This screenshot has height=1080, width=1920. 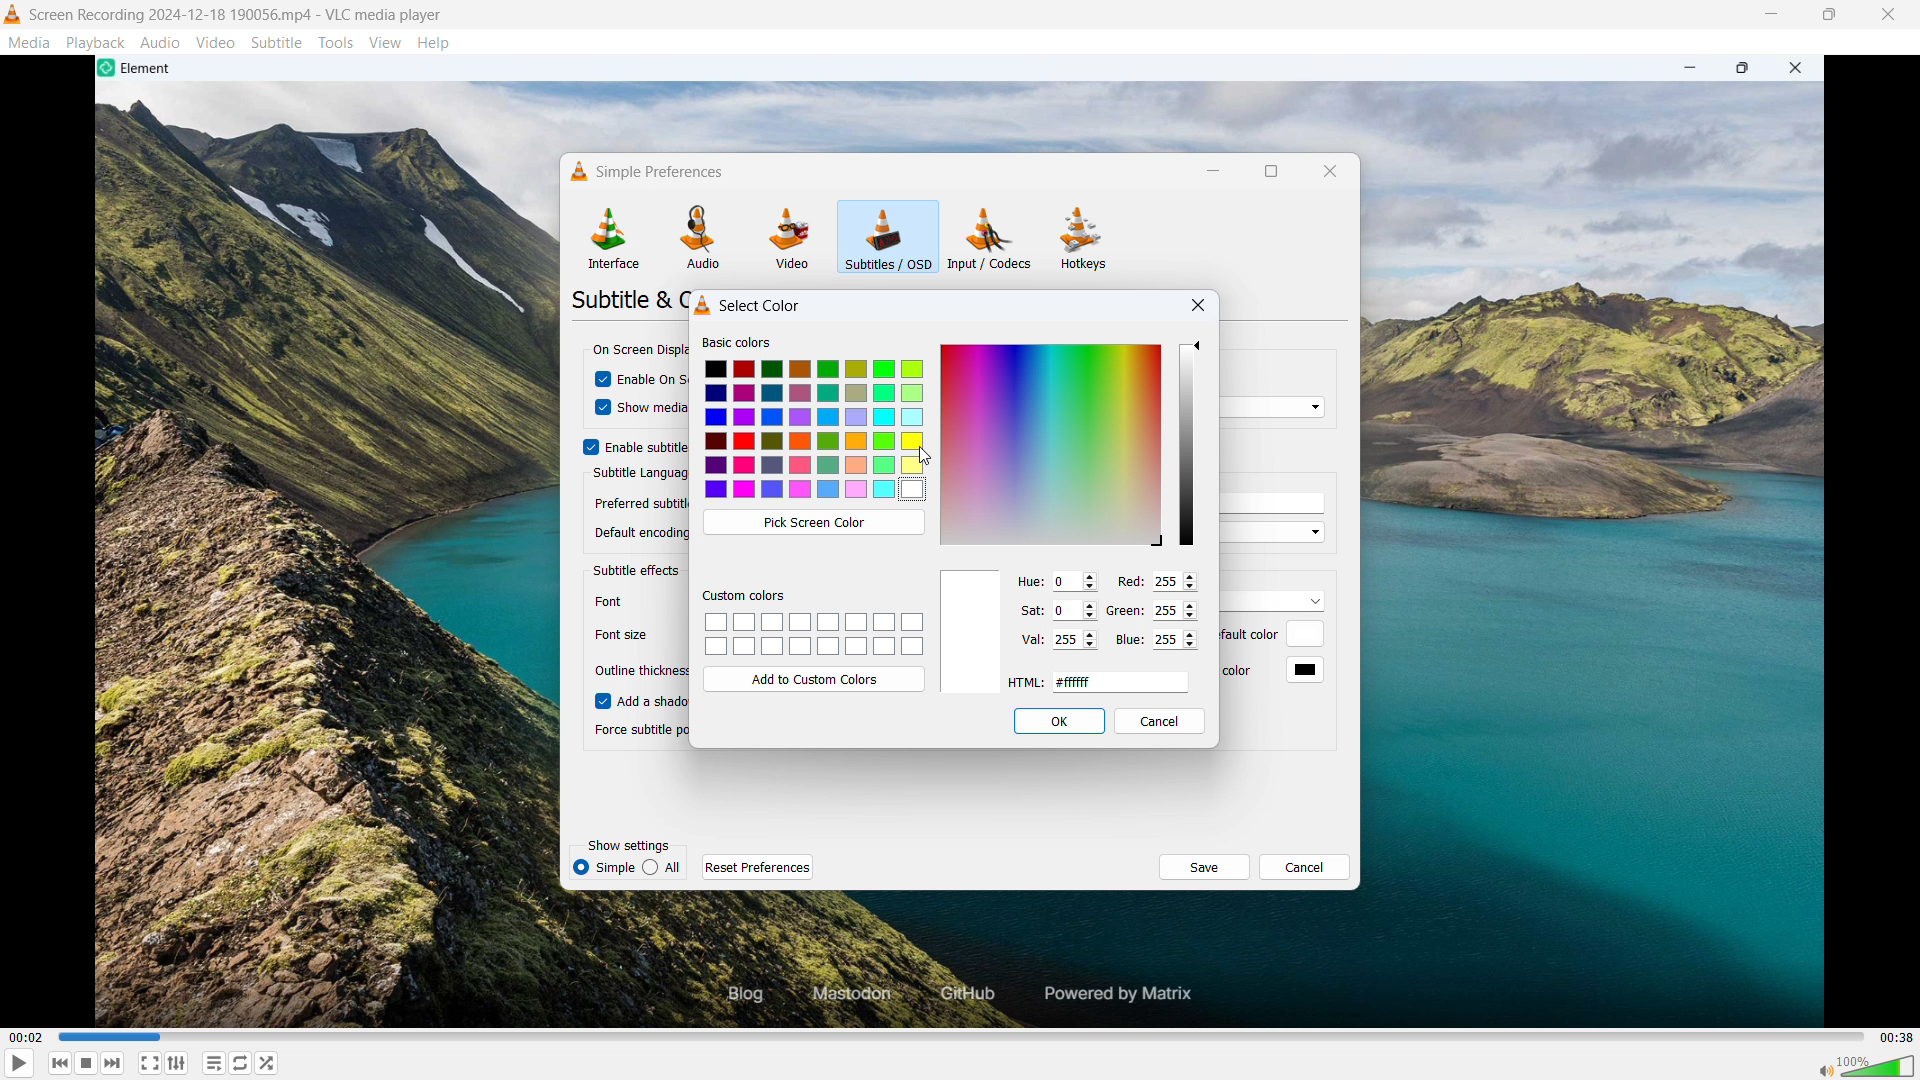 I want to click on Time elapsed , so click(x=26, y=1037).